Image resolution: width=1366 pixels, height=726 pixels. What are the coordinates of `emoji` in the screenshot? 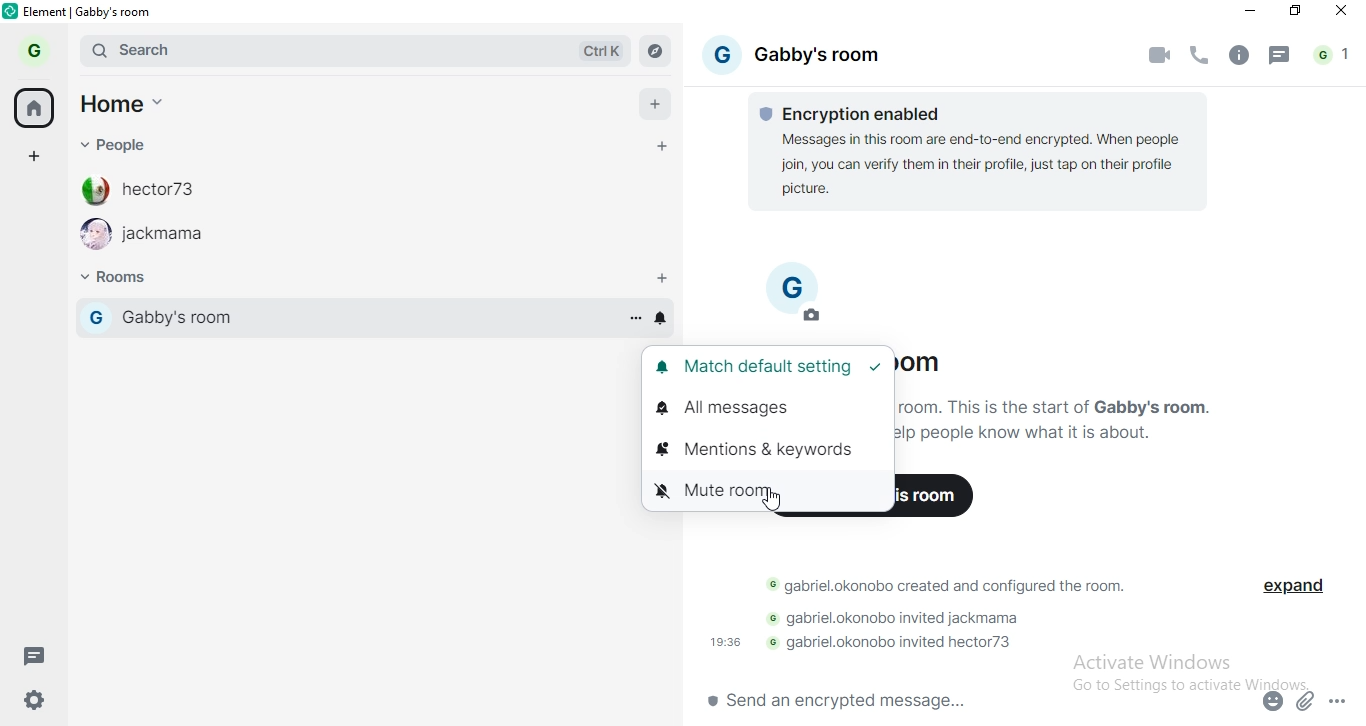 It's located at (1273, 702).